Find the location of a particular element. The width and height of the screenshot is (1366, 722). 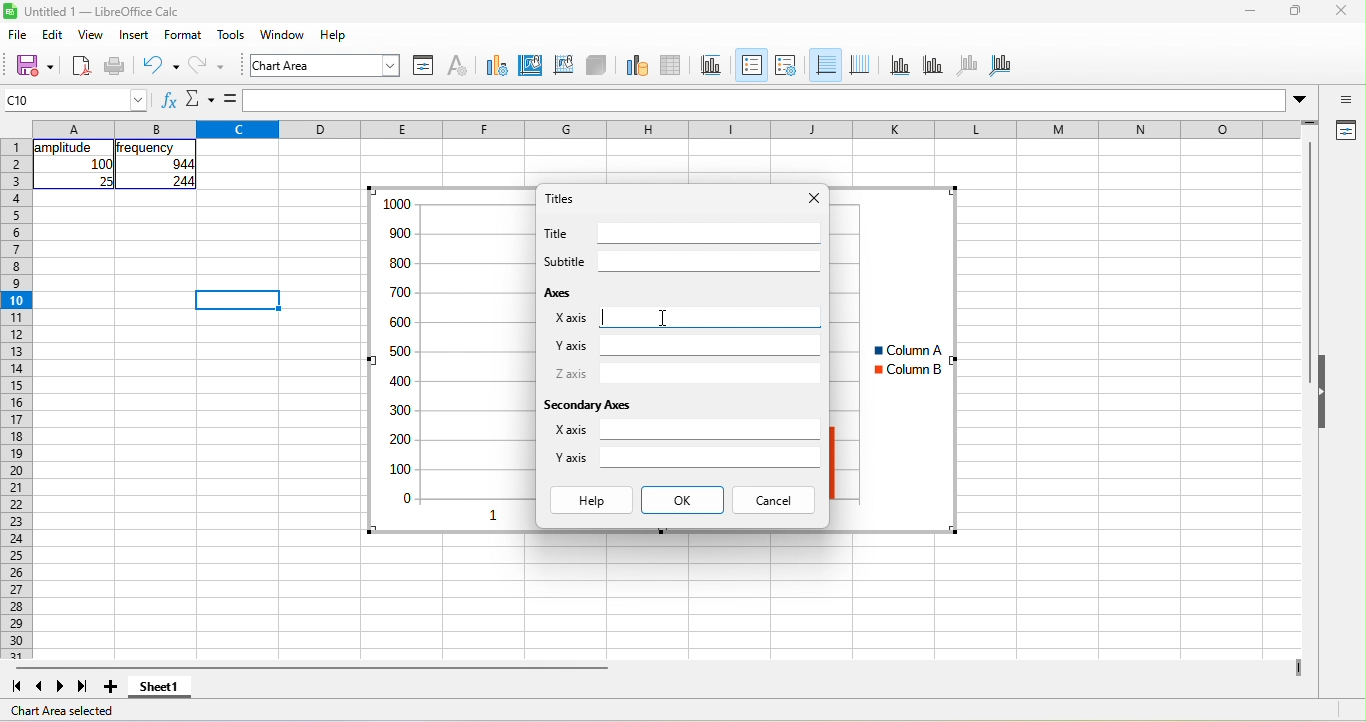

view is located at coordinates (92, 34).